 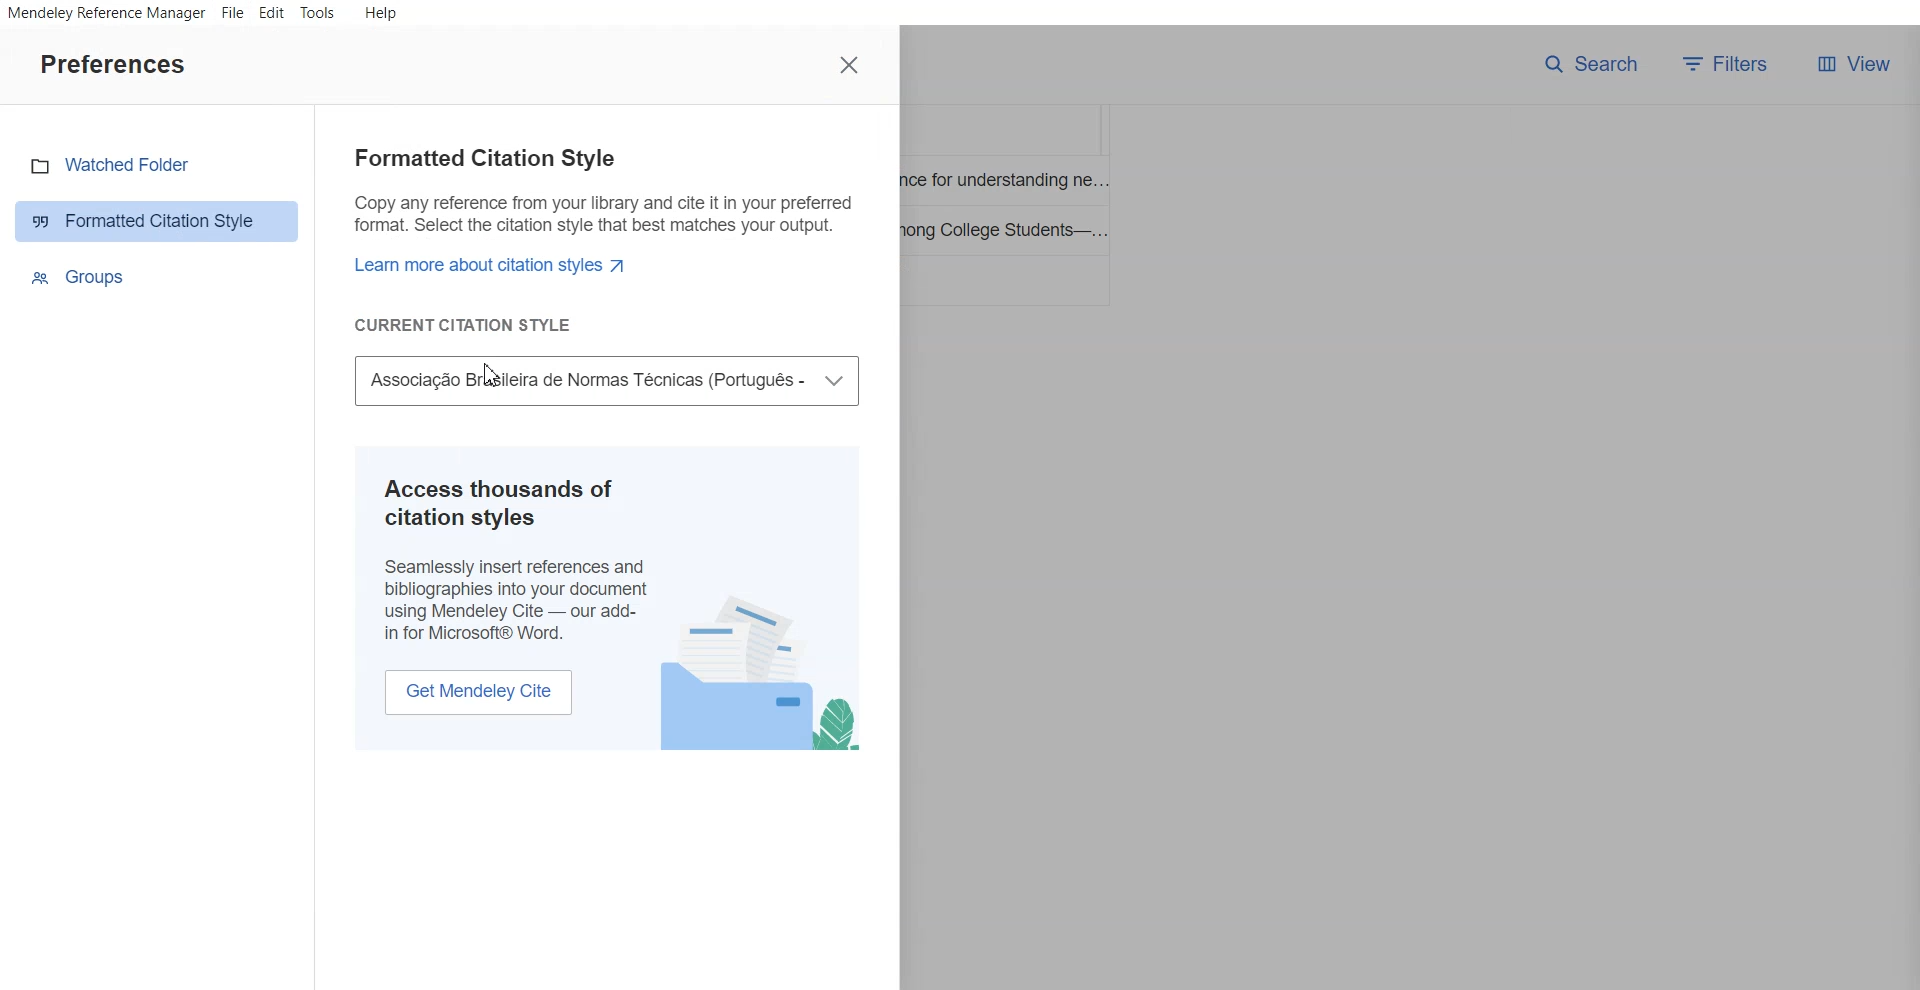 I want to click on Help, so click(x=379, y=12).